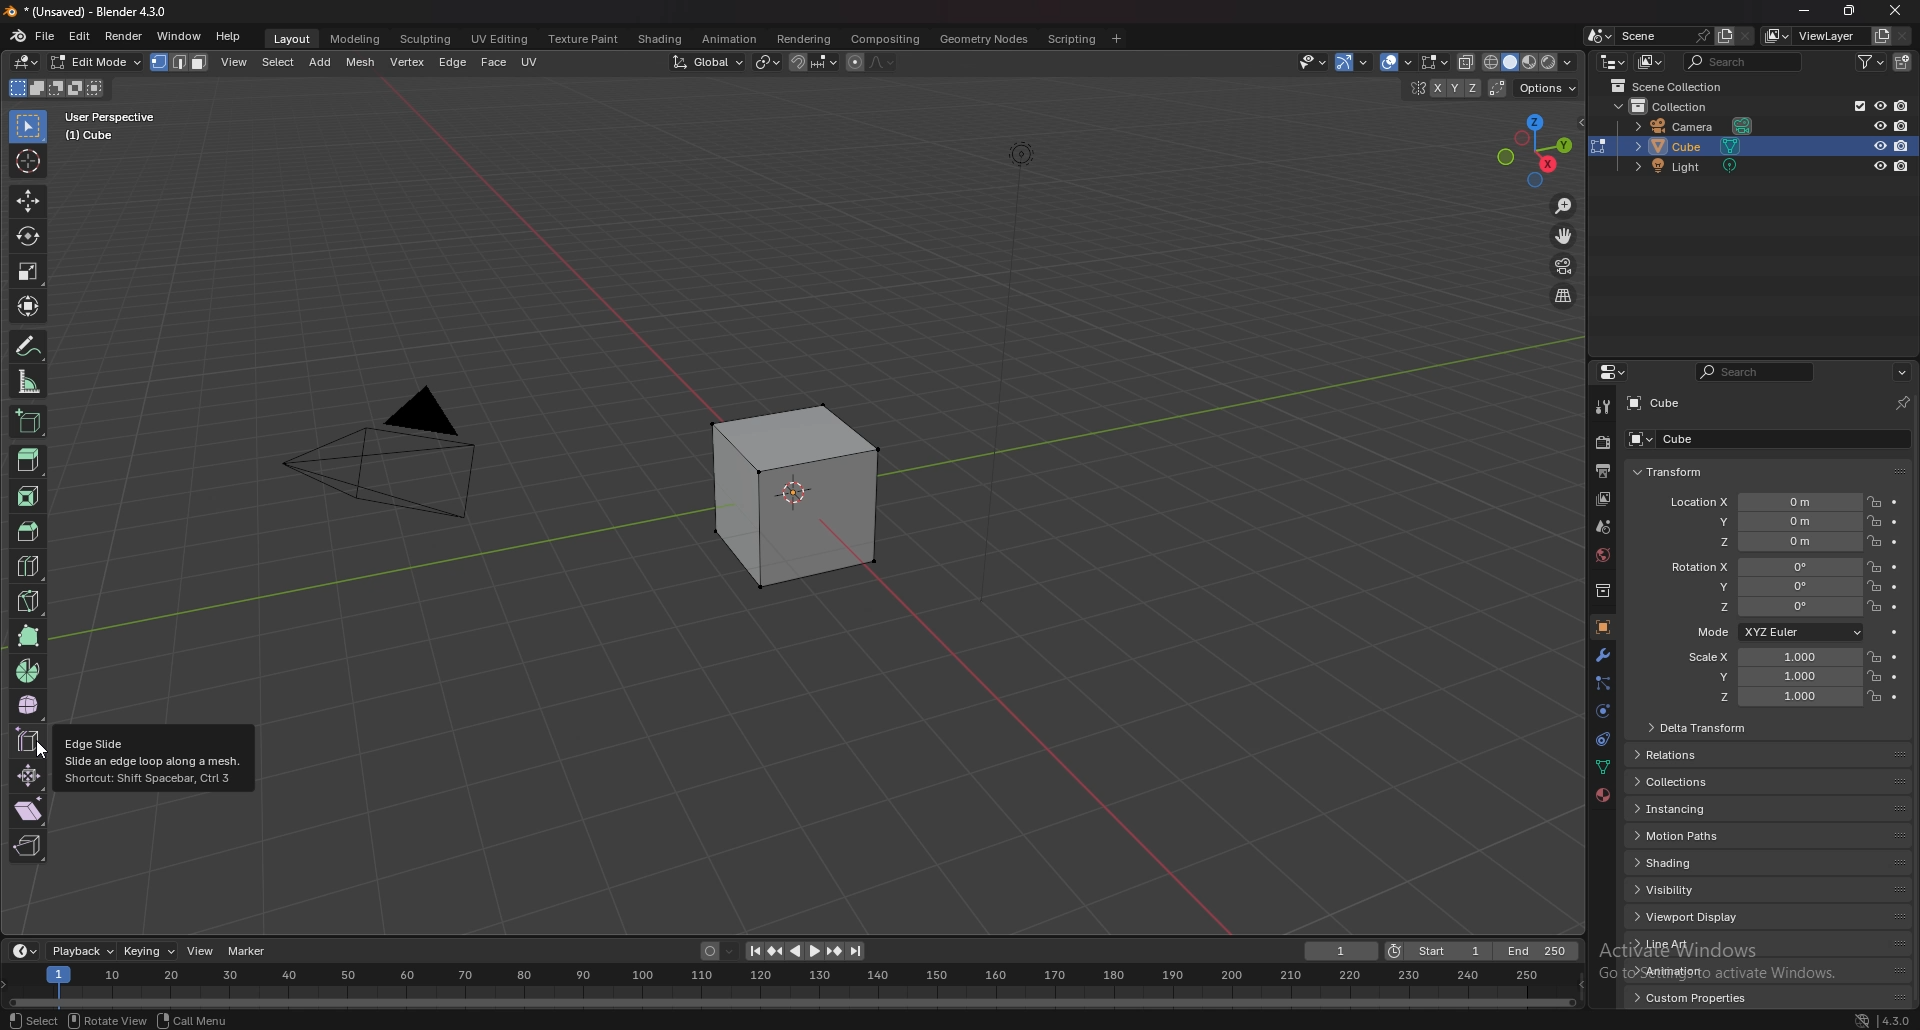 This screenshot has width=1920, height=1030. I want to click on cube, so click(1655, 403).